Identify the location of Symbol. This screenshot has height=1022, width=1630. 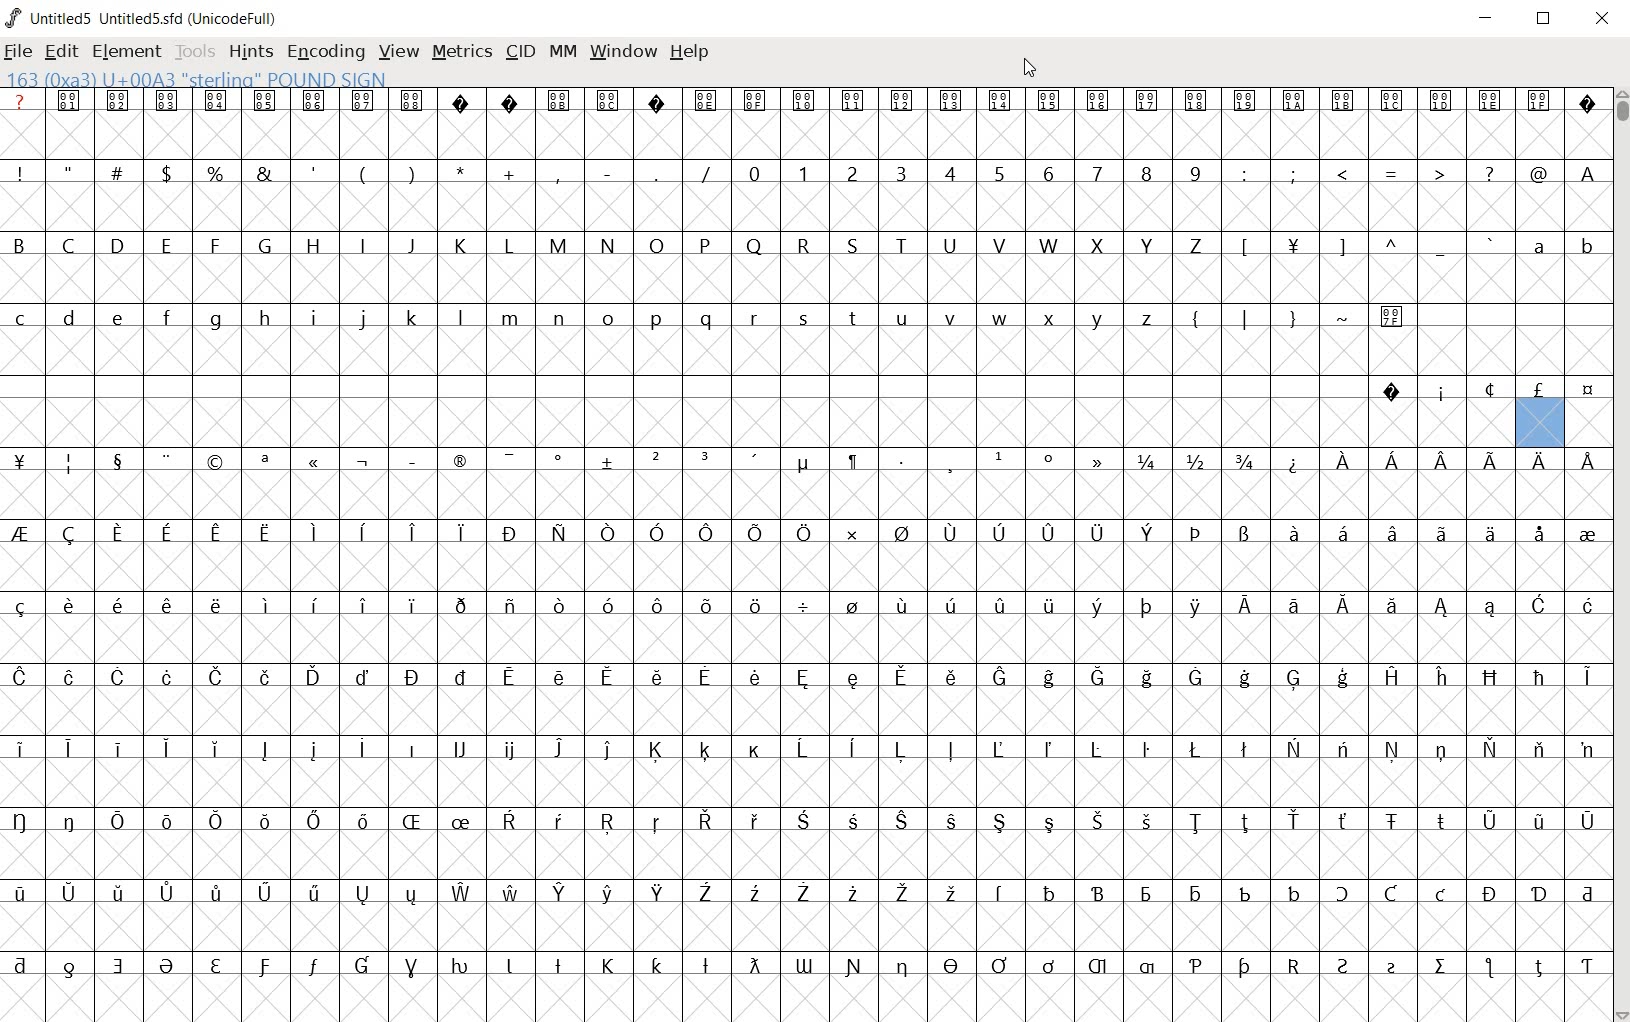
(1586, 533).